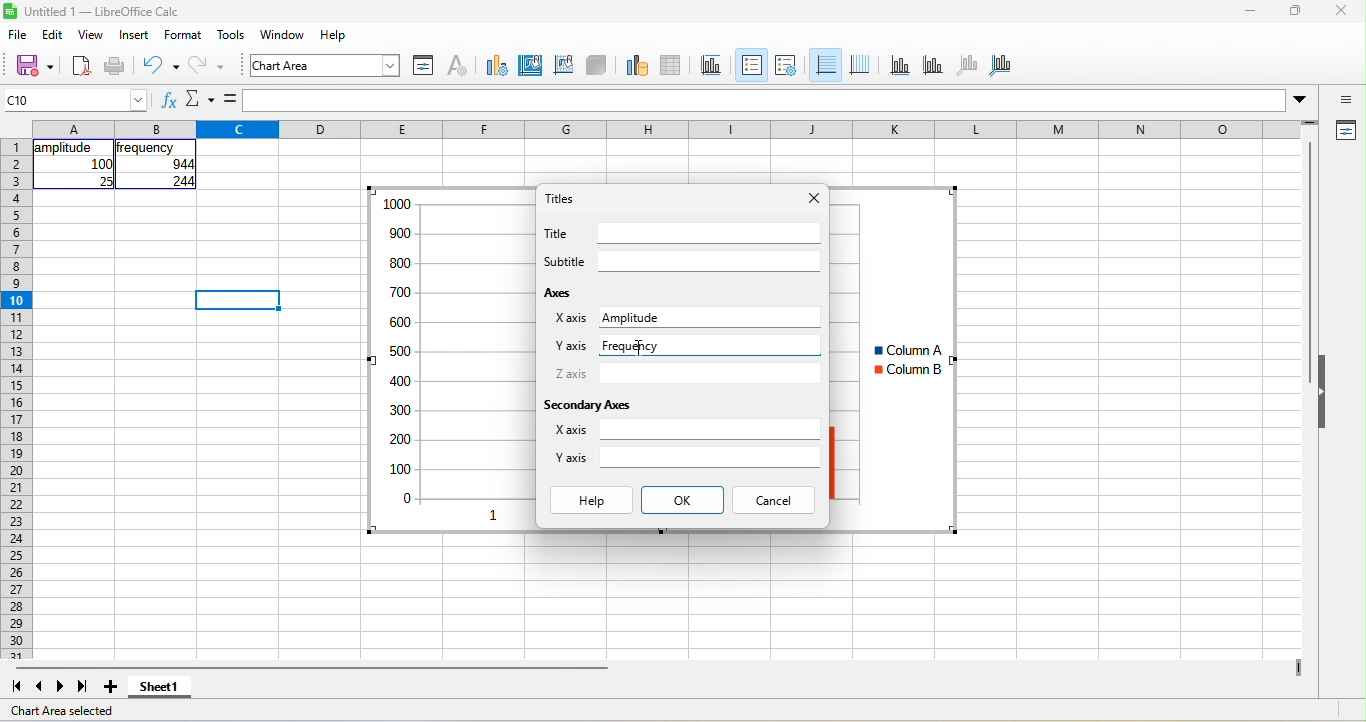 This screenshot has width=1366, height=722. What do you see at coordinates (752, 65) in the screenshot?
I see `legend on\off` at bounding box center [752, 65].